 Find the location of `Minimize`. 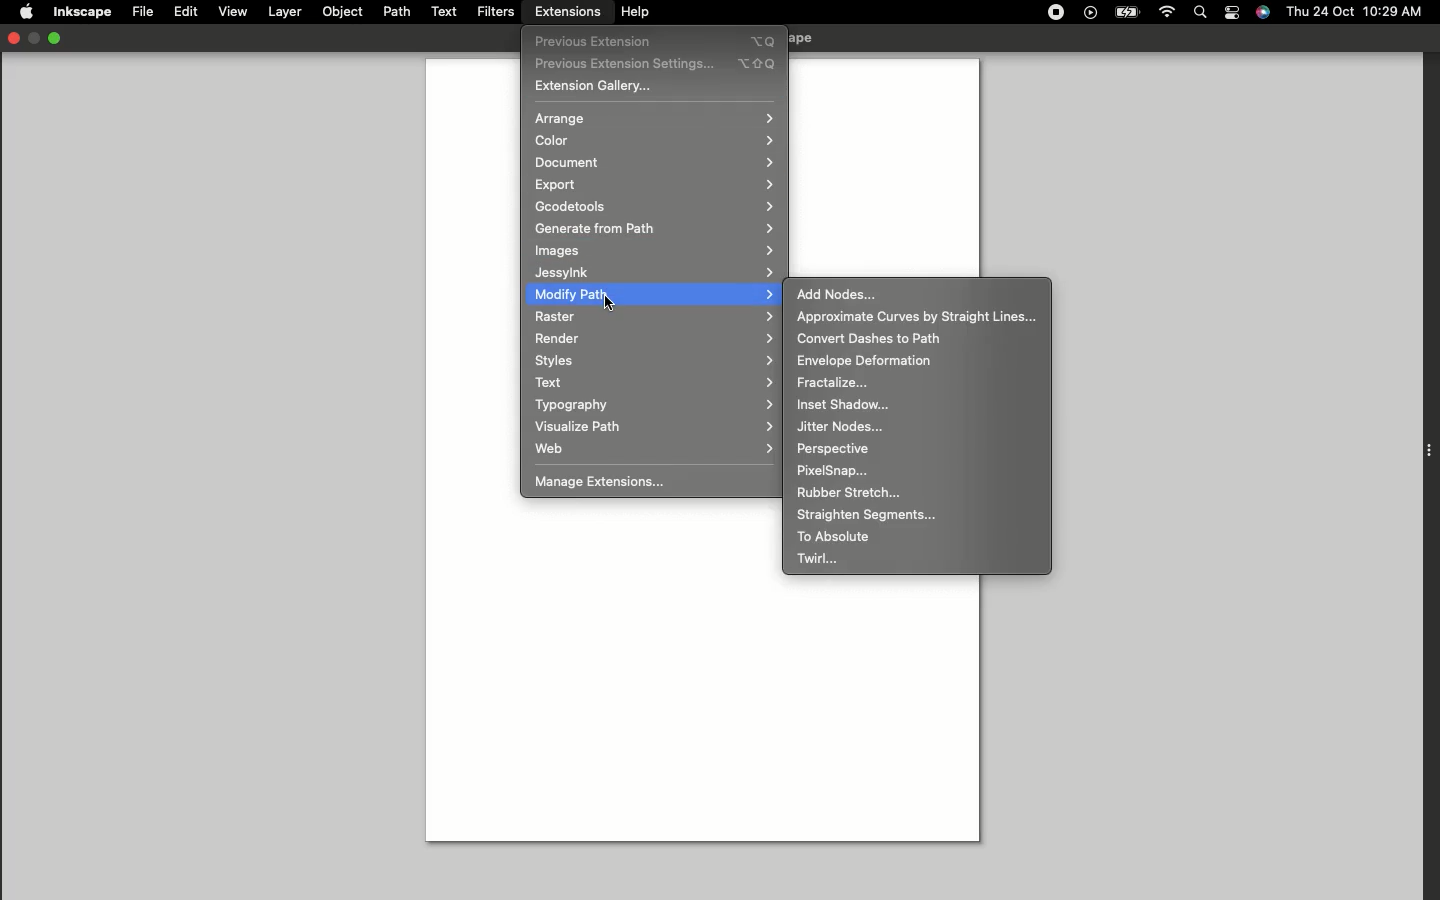

Minimize is located at coordinates (59, 40).